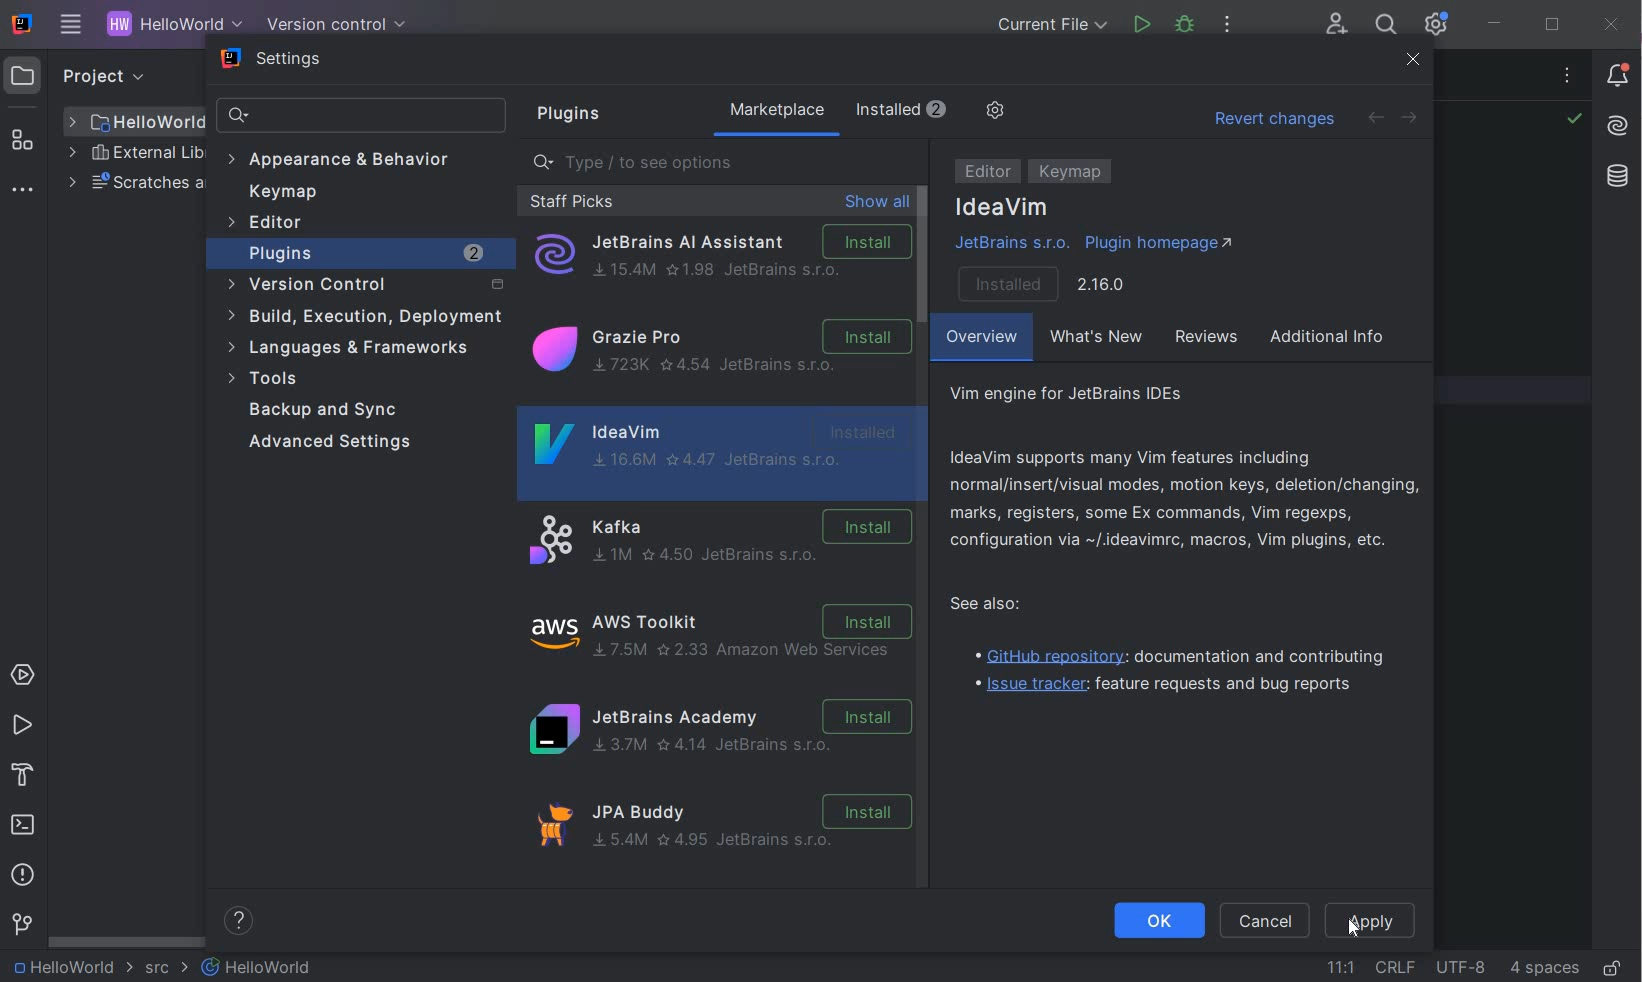 The width and height of the screenshot is (1642, 982). What do you see at coordinates (1612, 24) in the screenshot?
I see `CLOSE` at bounding box center [1612, 24].